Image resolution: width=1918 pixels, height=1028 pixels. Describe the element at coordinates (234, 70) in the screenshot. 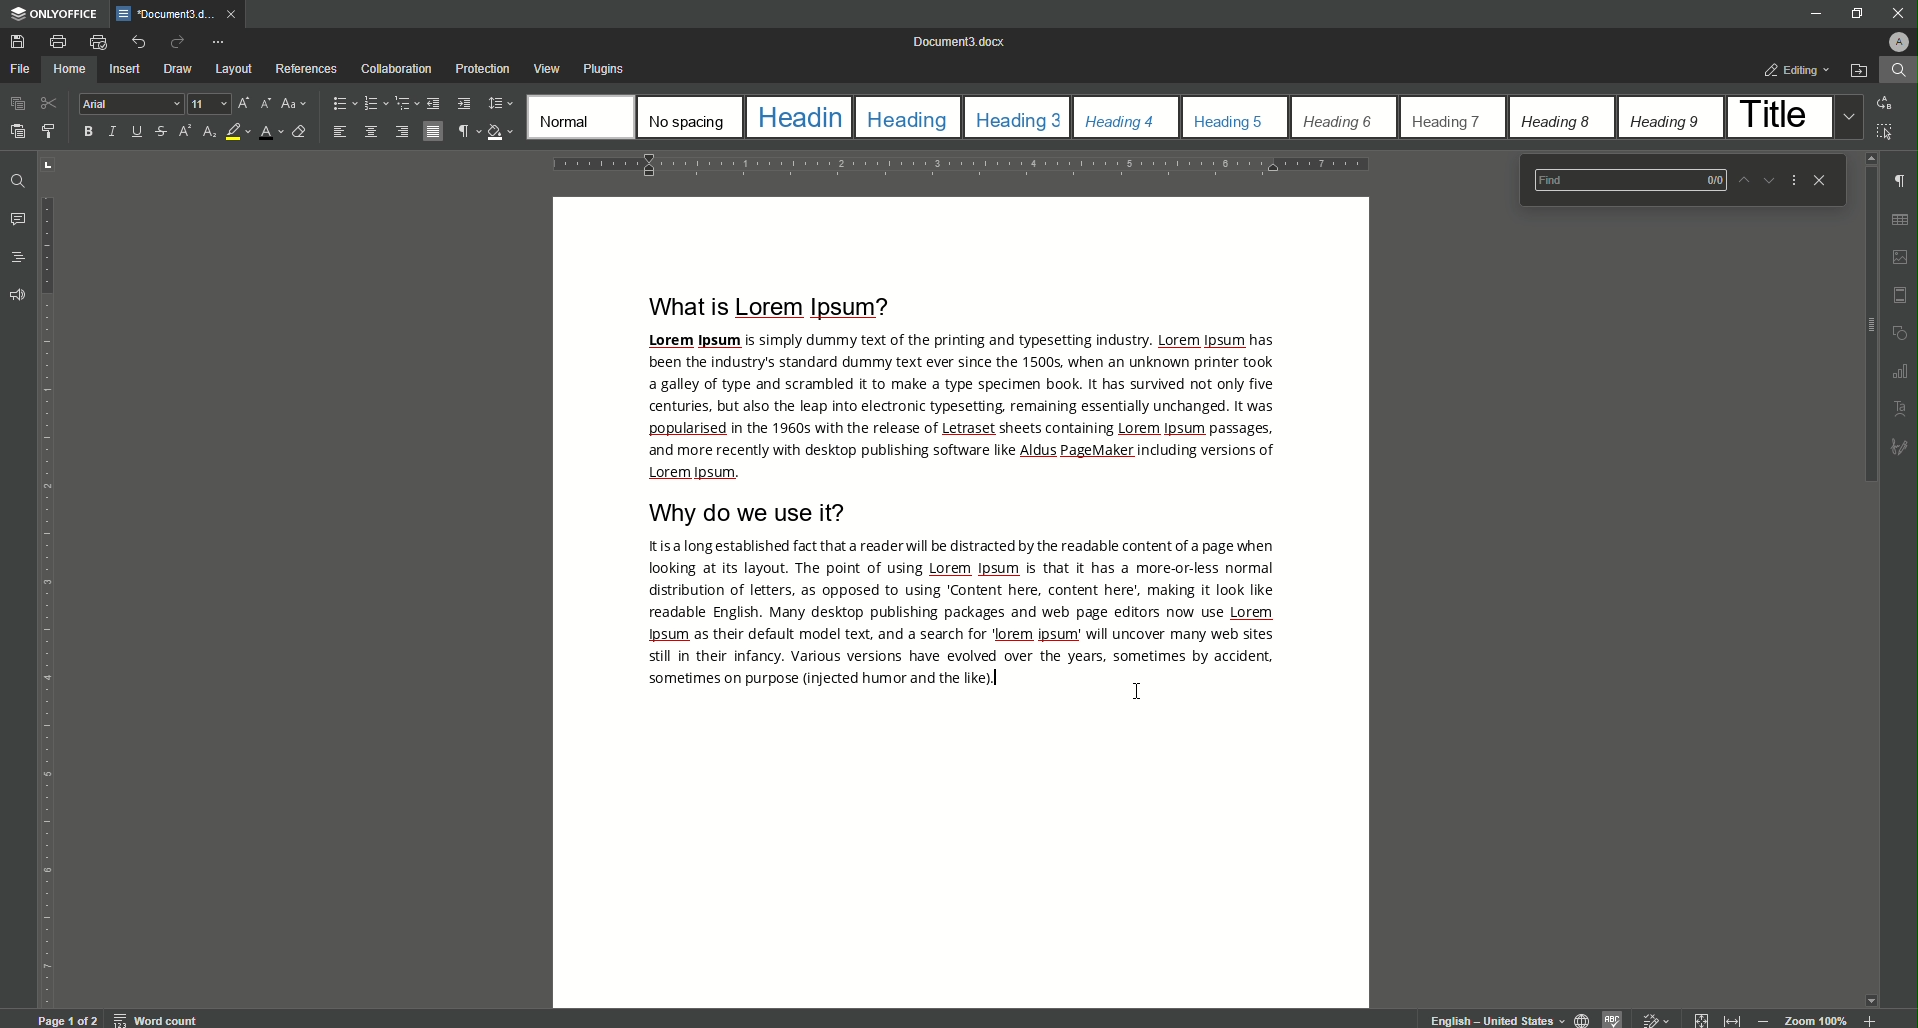

I see `Layout` at that location.